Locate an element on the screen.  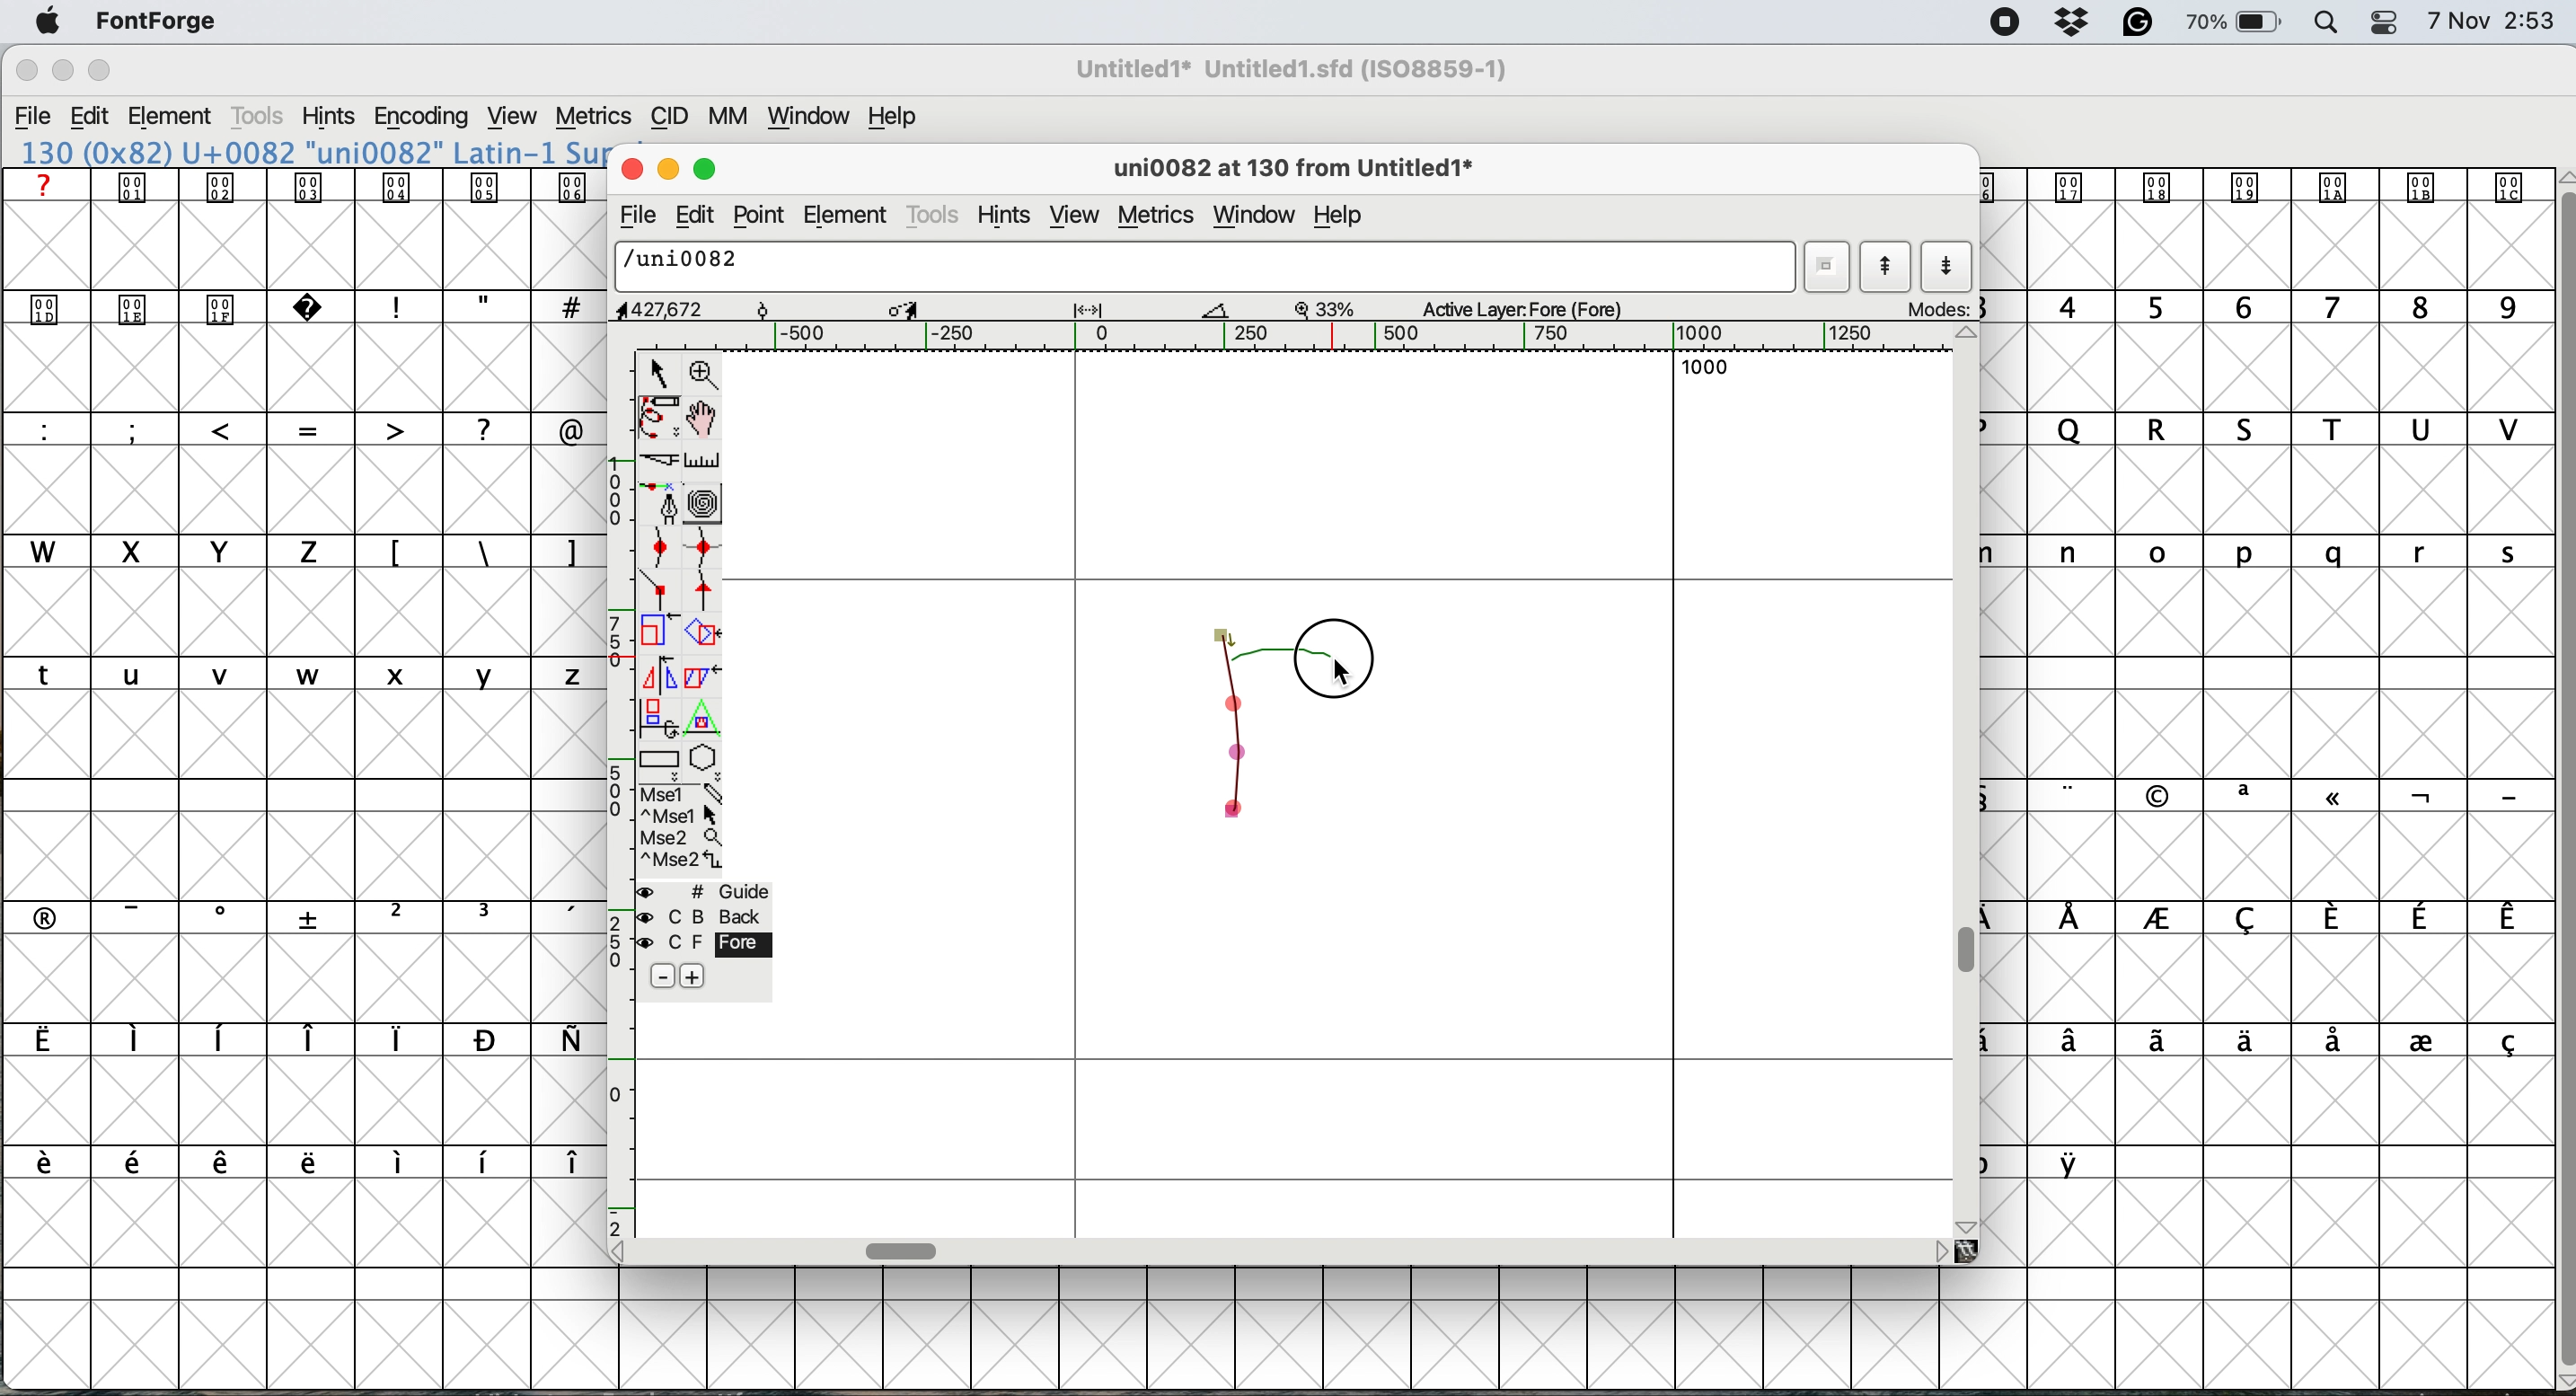
special characters is located at coordinates (477, 550).